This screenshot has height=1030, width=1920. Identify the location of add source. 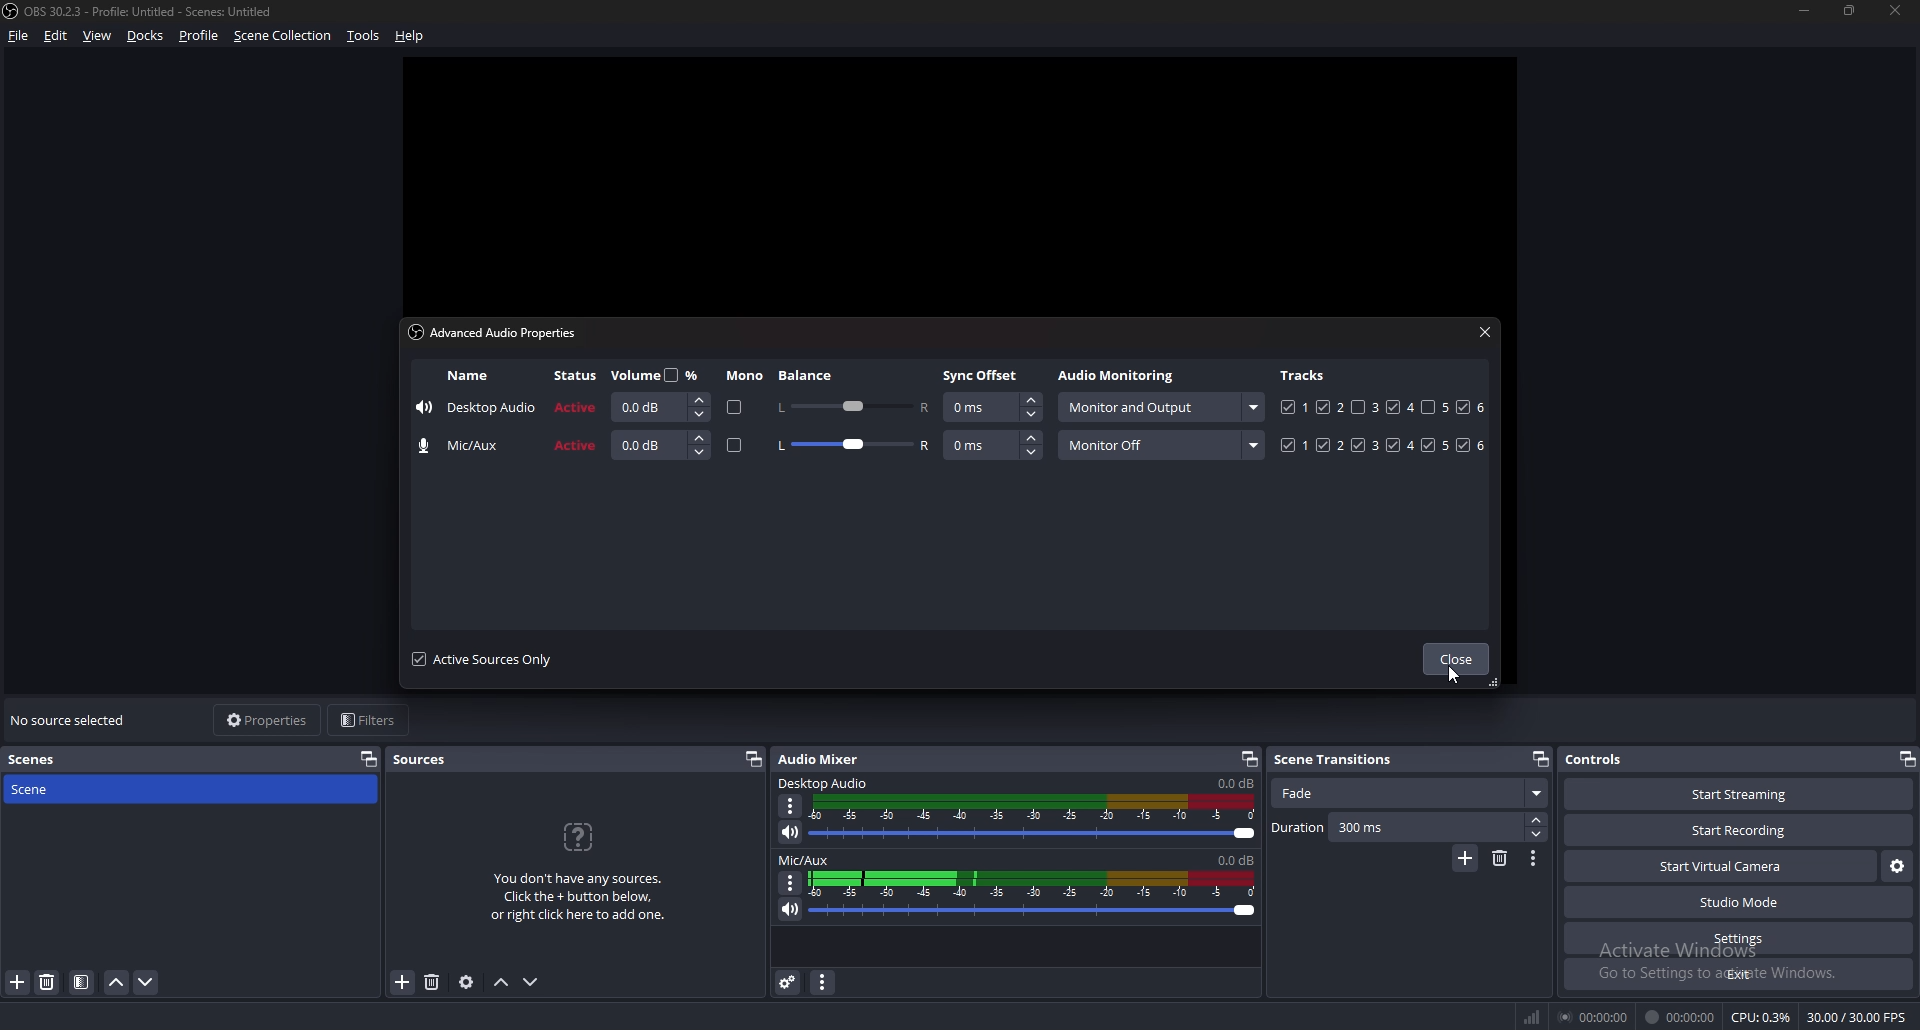
(401, 983).